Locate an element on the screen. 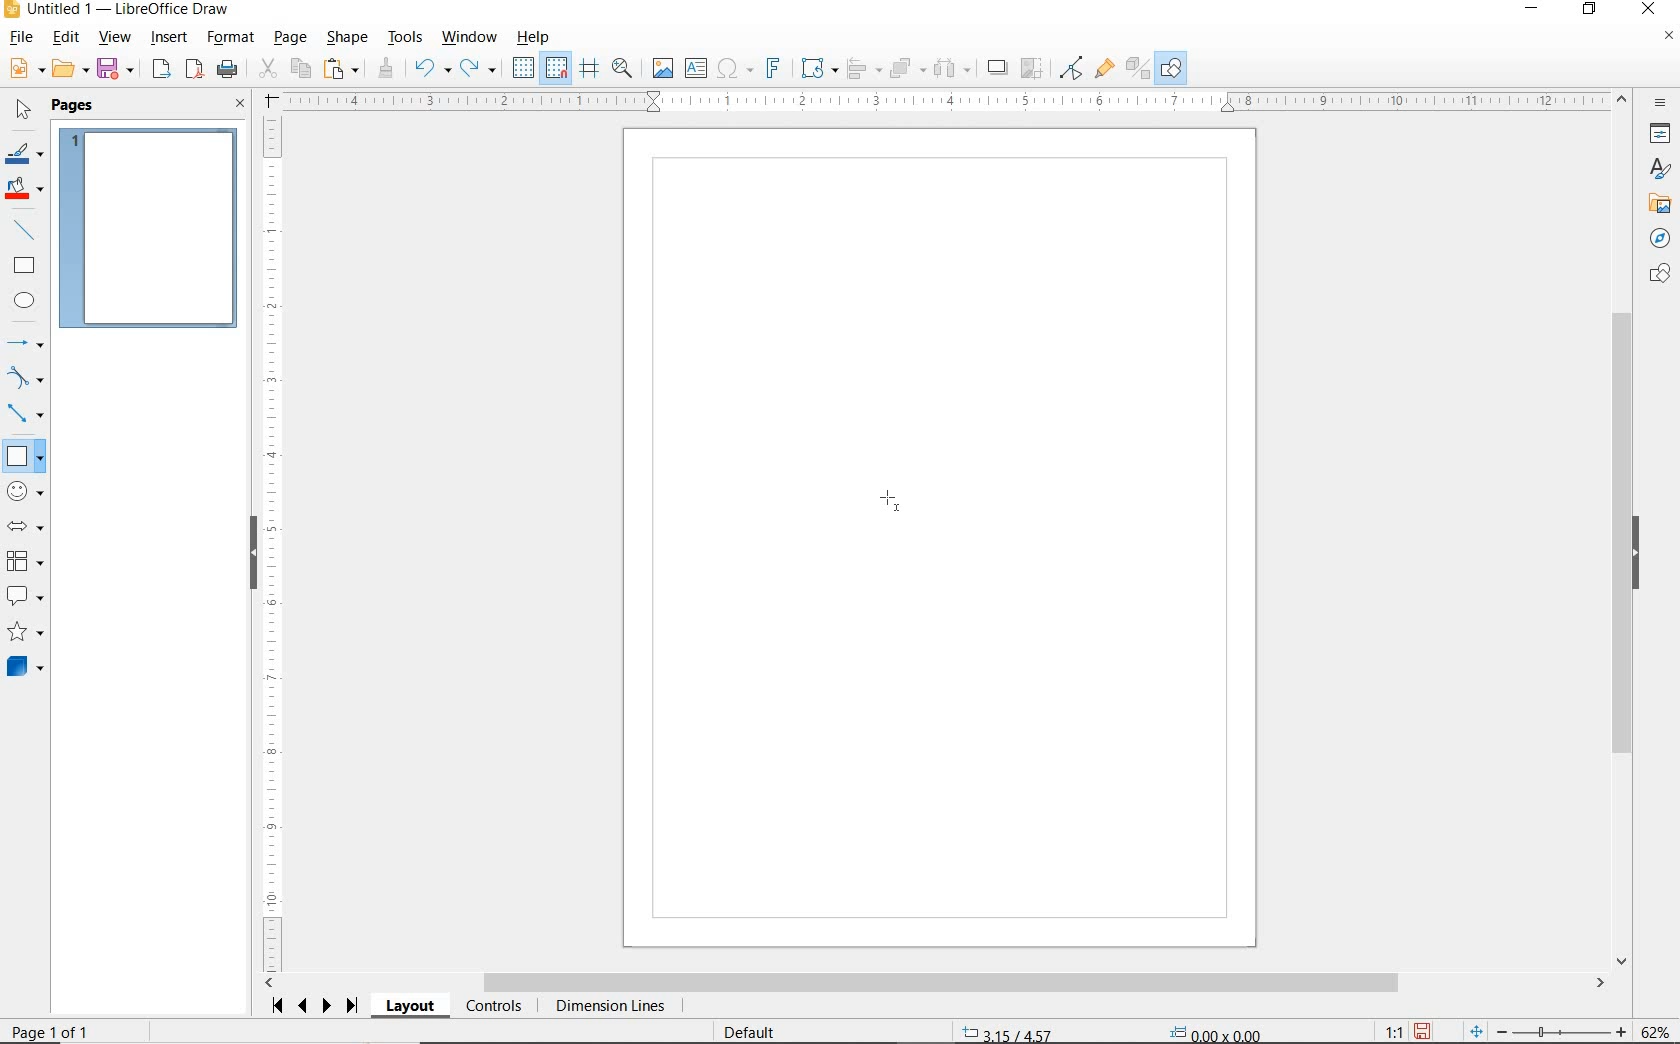 This screenshot has width=1680, height=1044. MINIMIZE is located at coordinates (1537, 10).